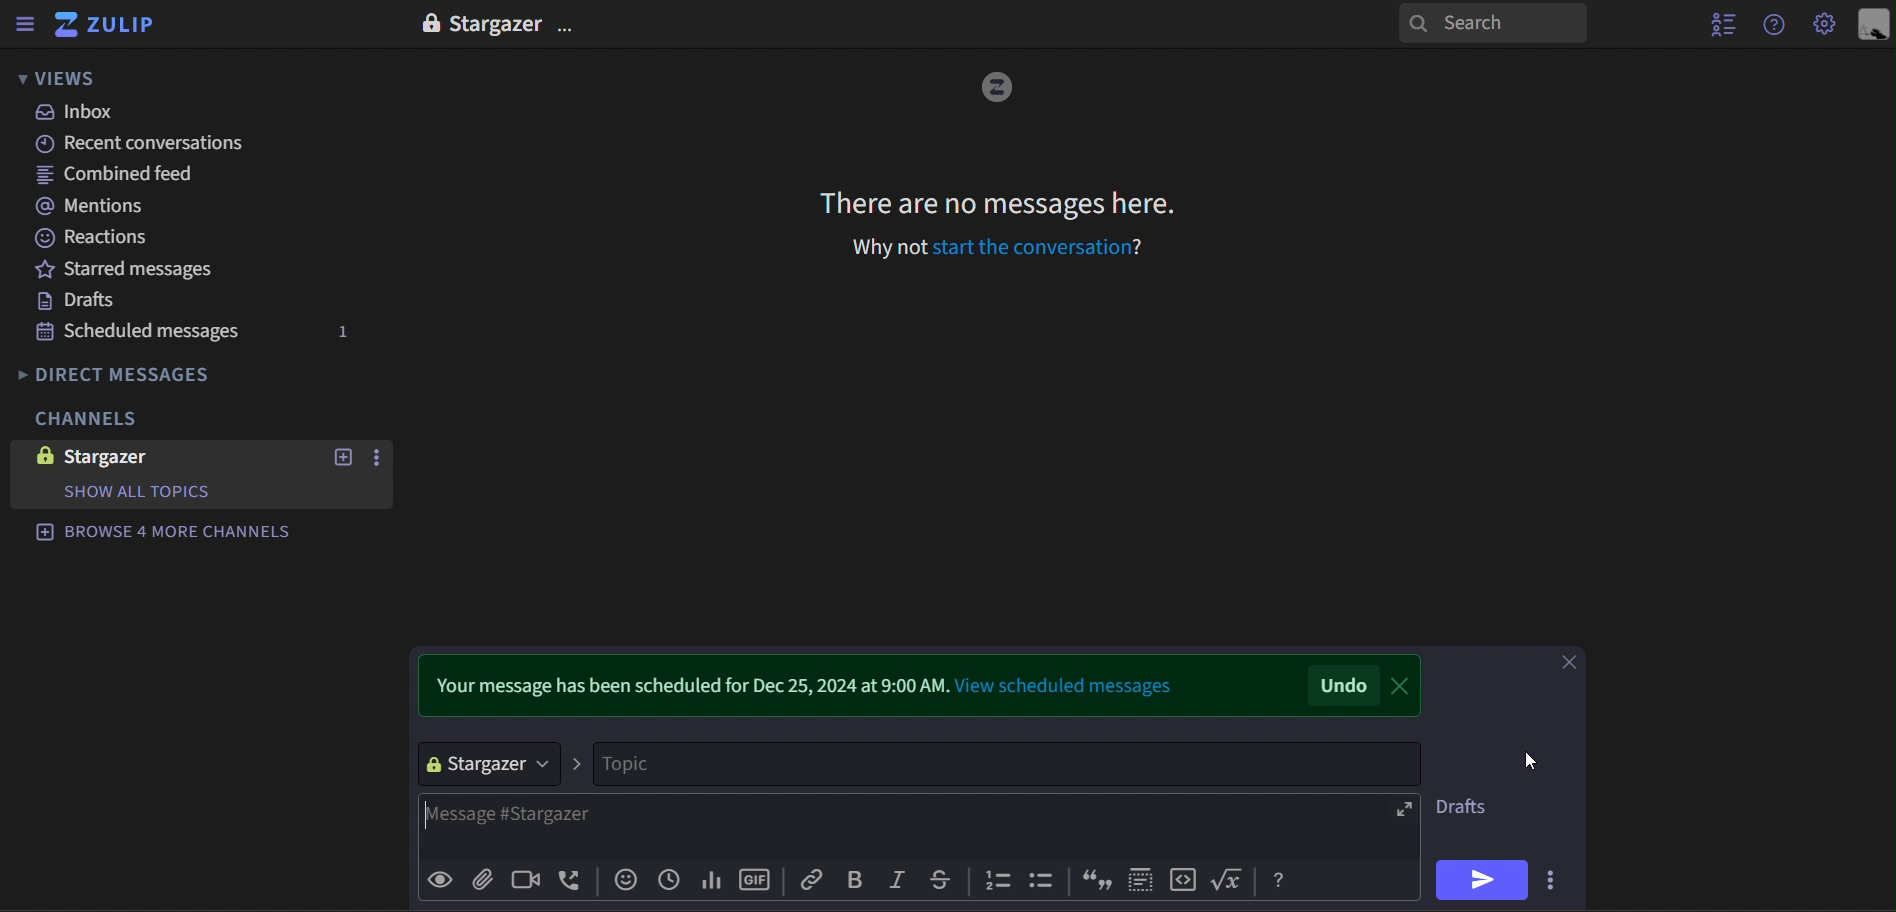  I want to click on channels, so click(121, 418).